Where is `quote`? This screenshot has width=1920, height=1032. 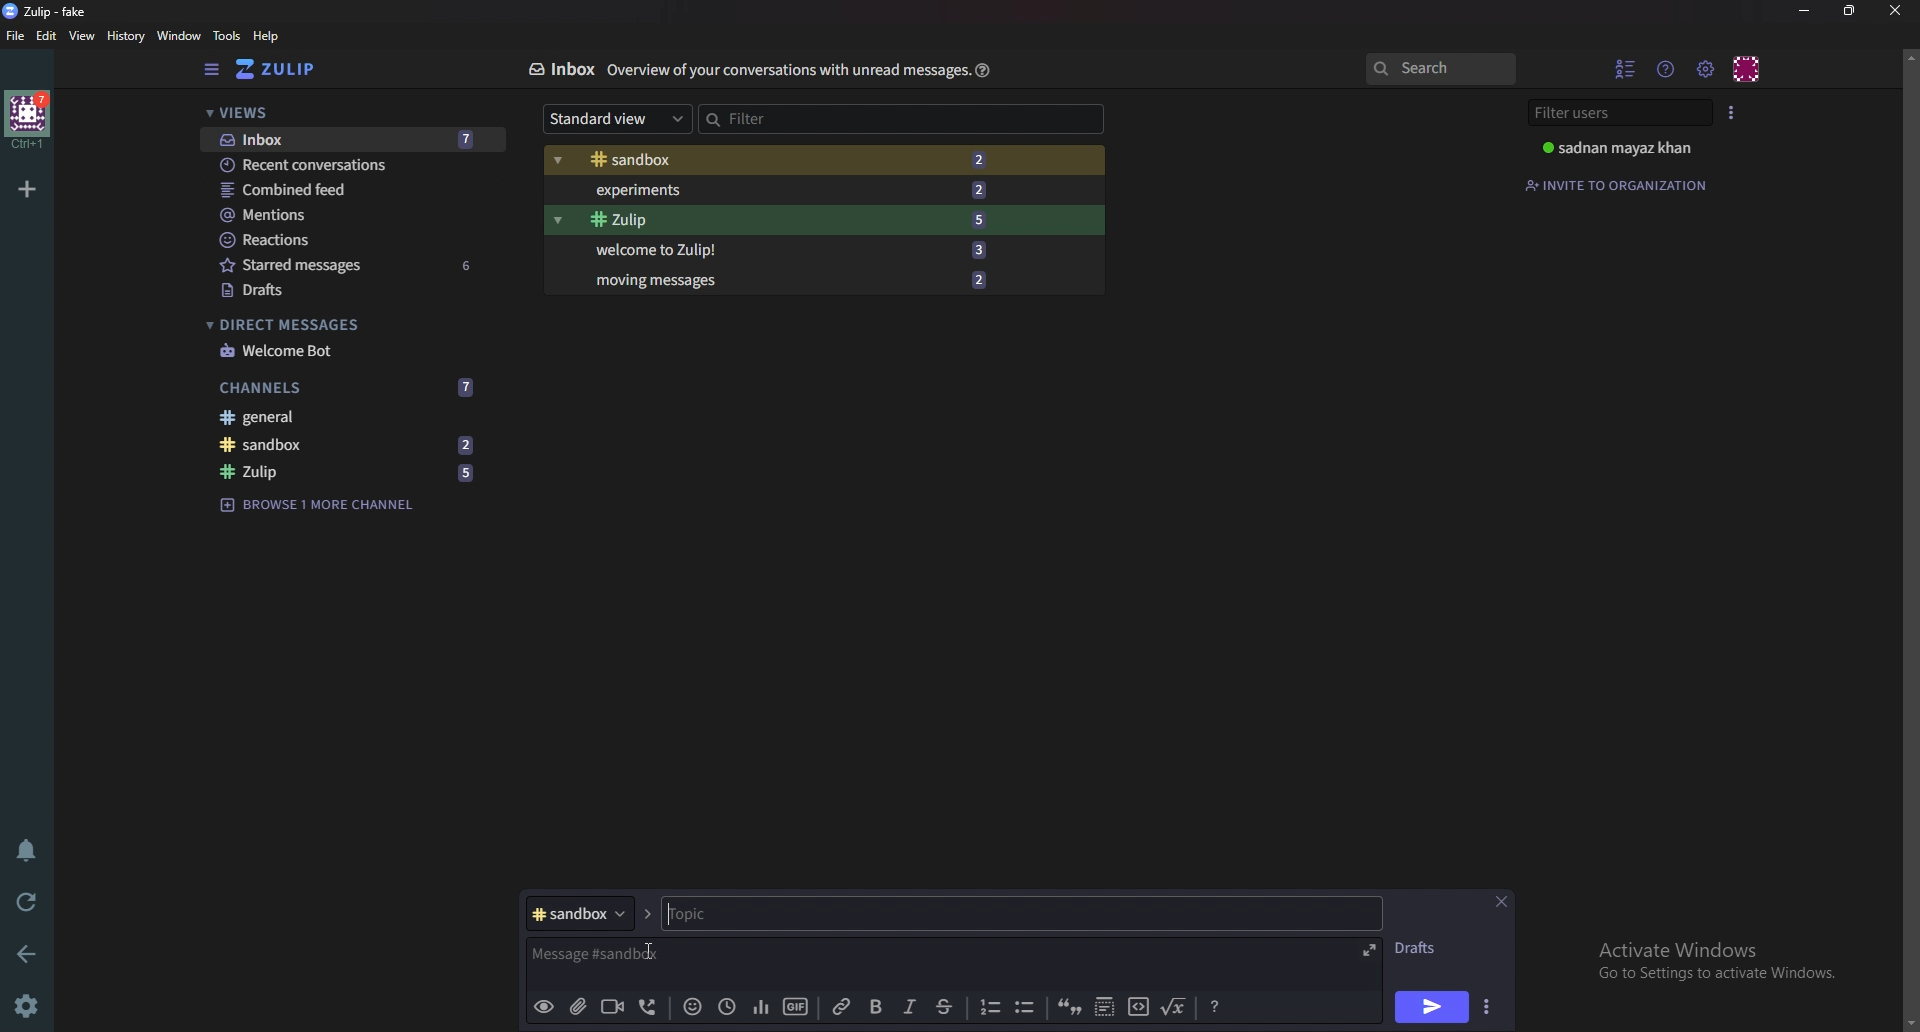 quote is located at coordinates (1068, 1005).